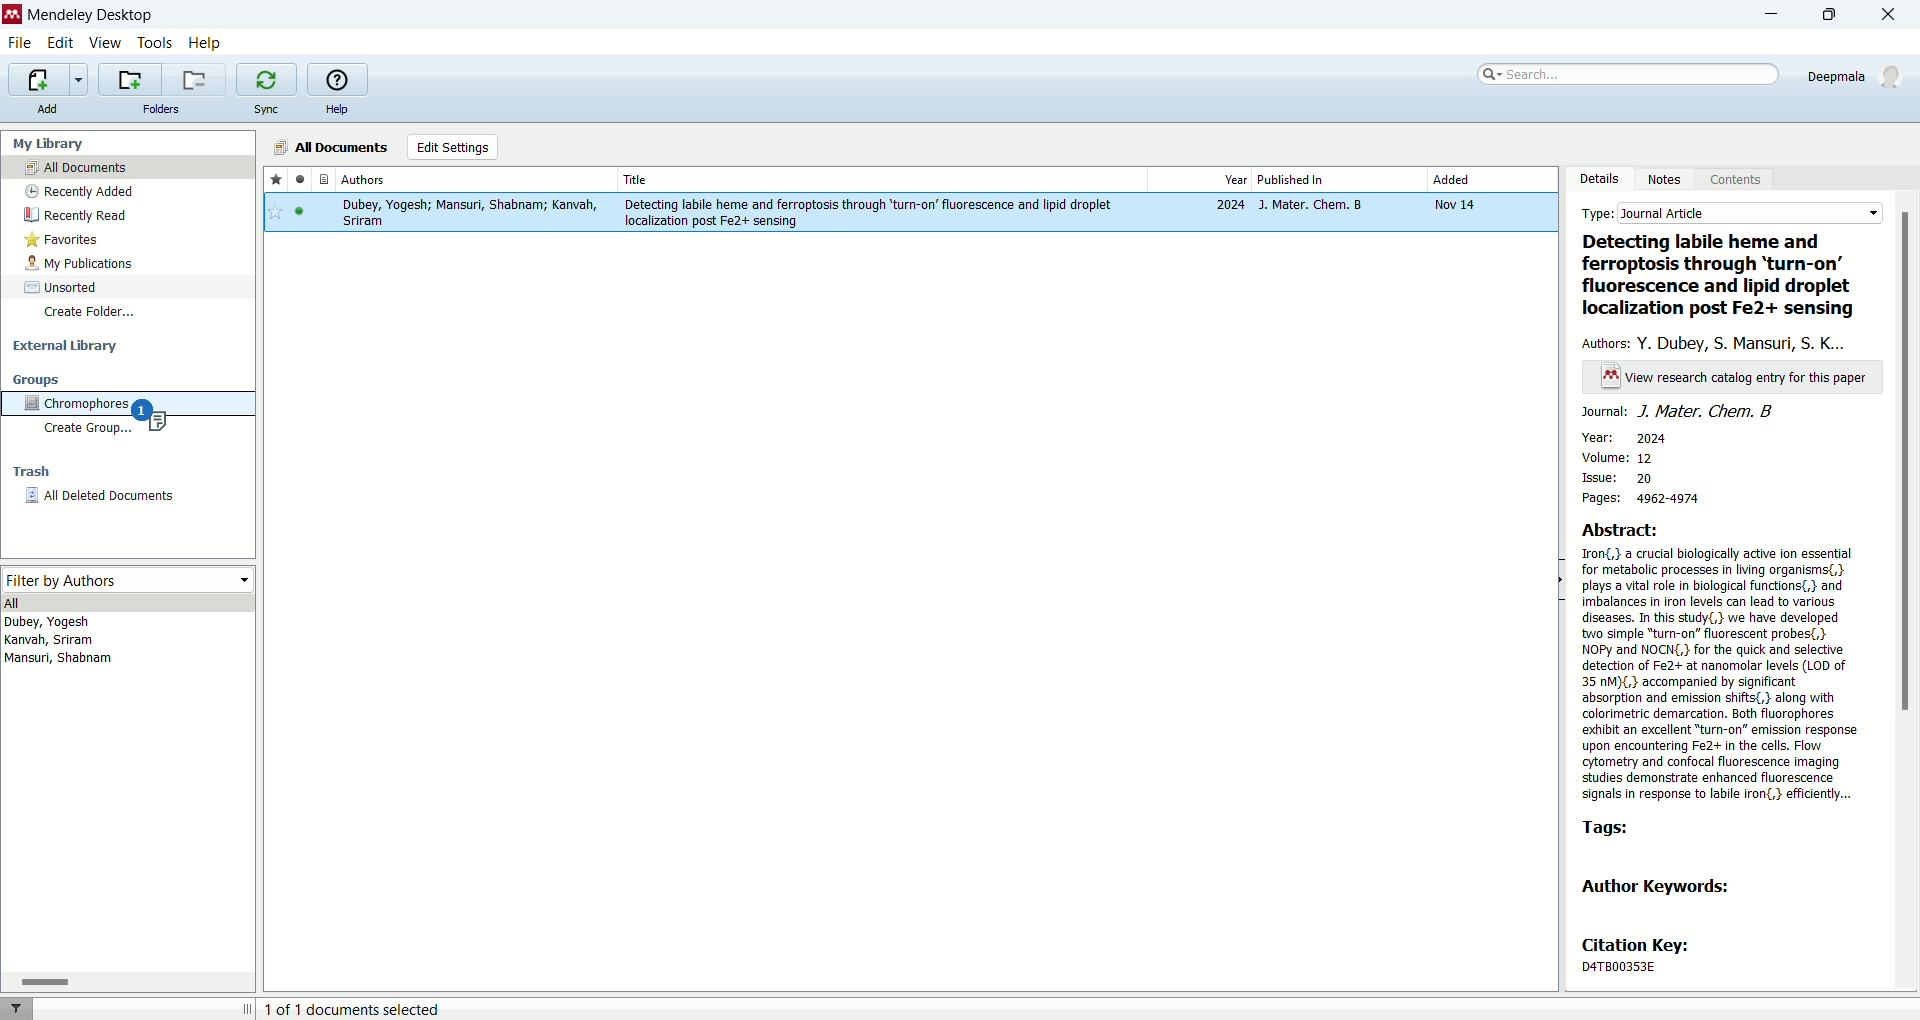 This screenshot has width=1920, height=1020. Describe the element at coordinates (1766, 16) in the screenshot. I see `minimize` at that location.